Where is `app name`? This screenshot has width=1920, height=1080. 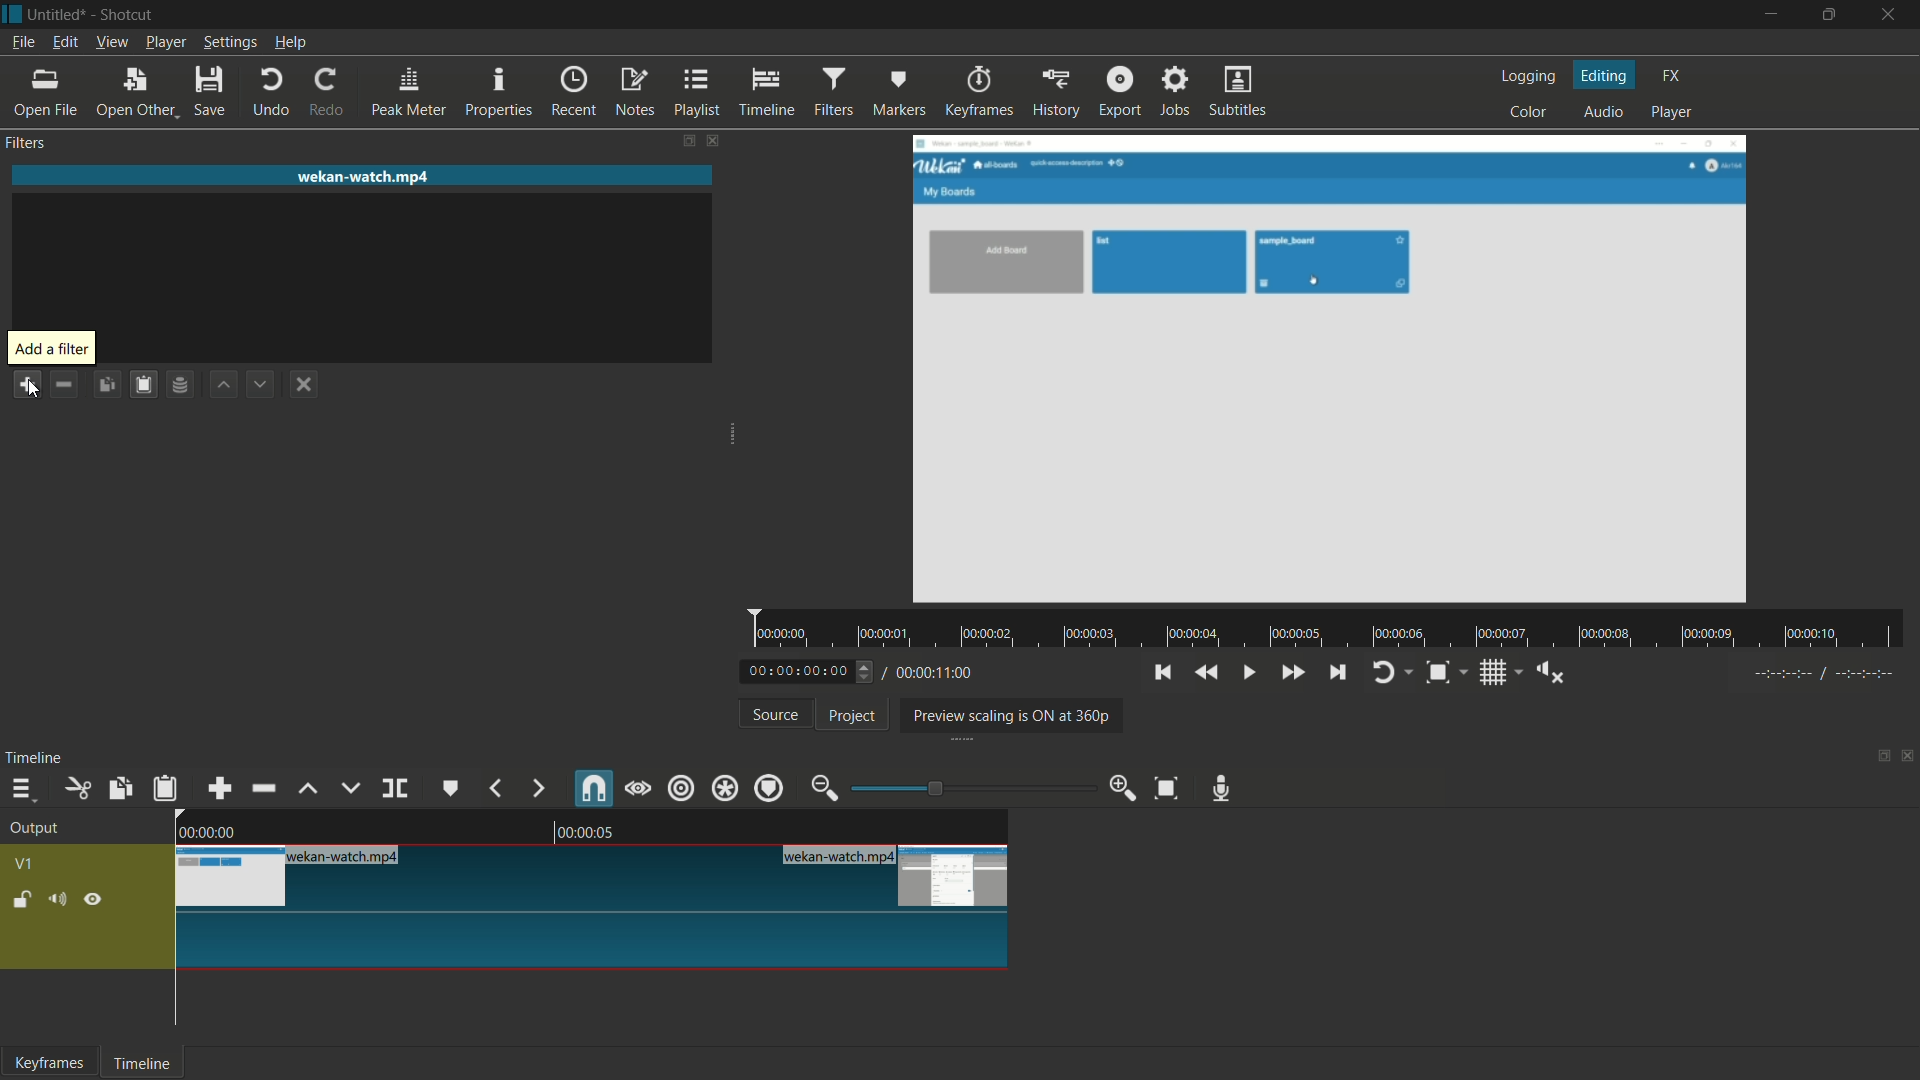
app name is located at coordinates (129, 16).